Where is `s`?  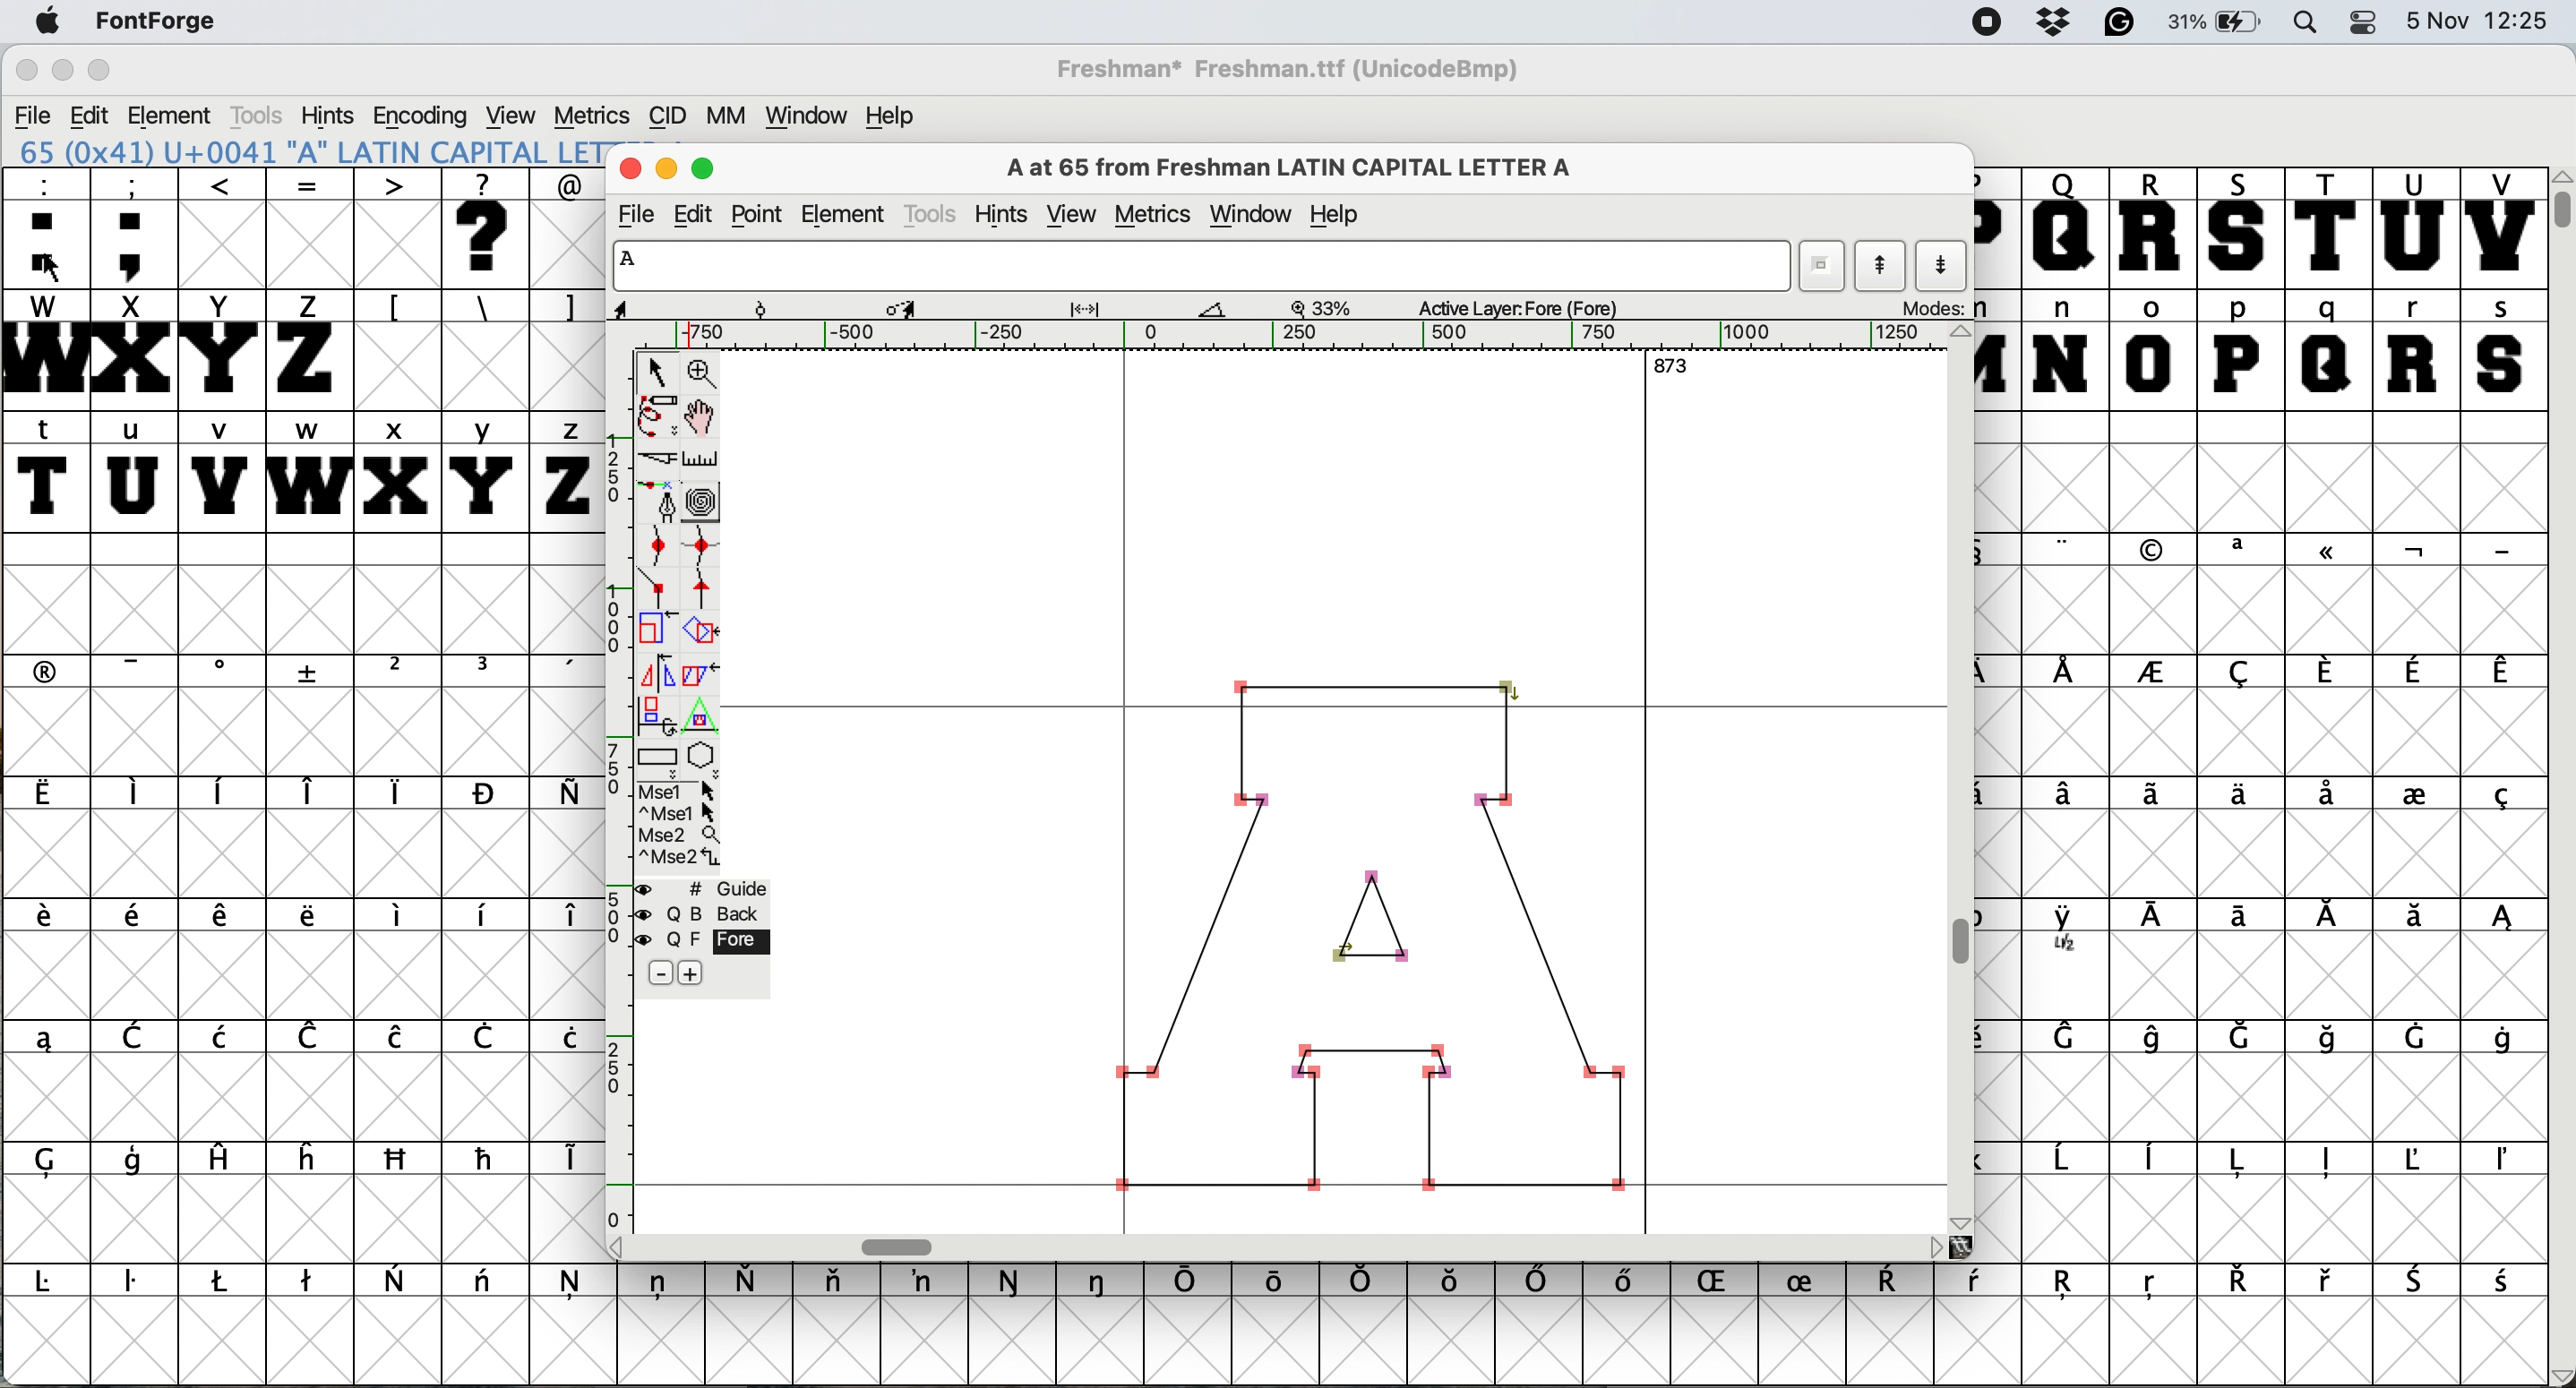 s is located at coordinates (2502, 348).